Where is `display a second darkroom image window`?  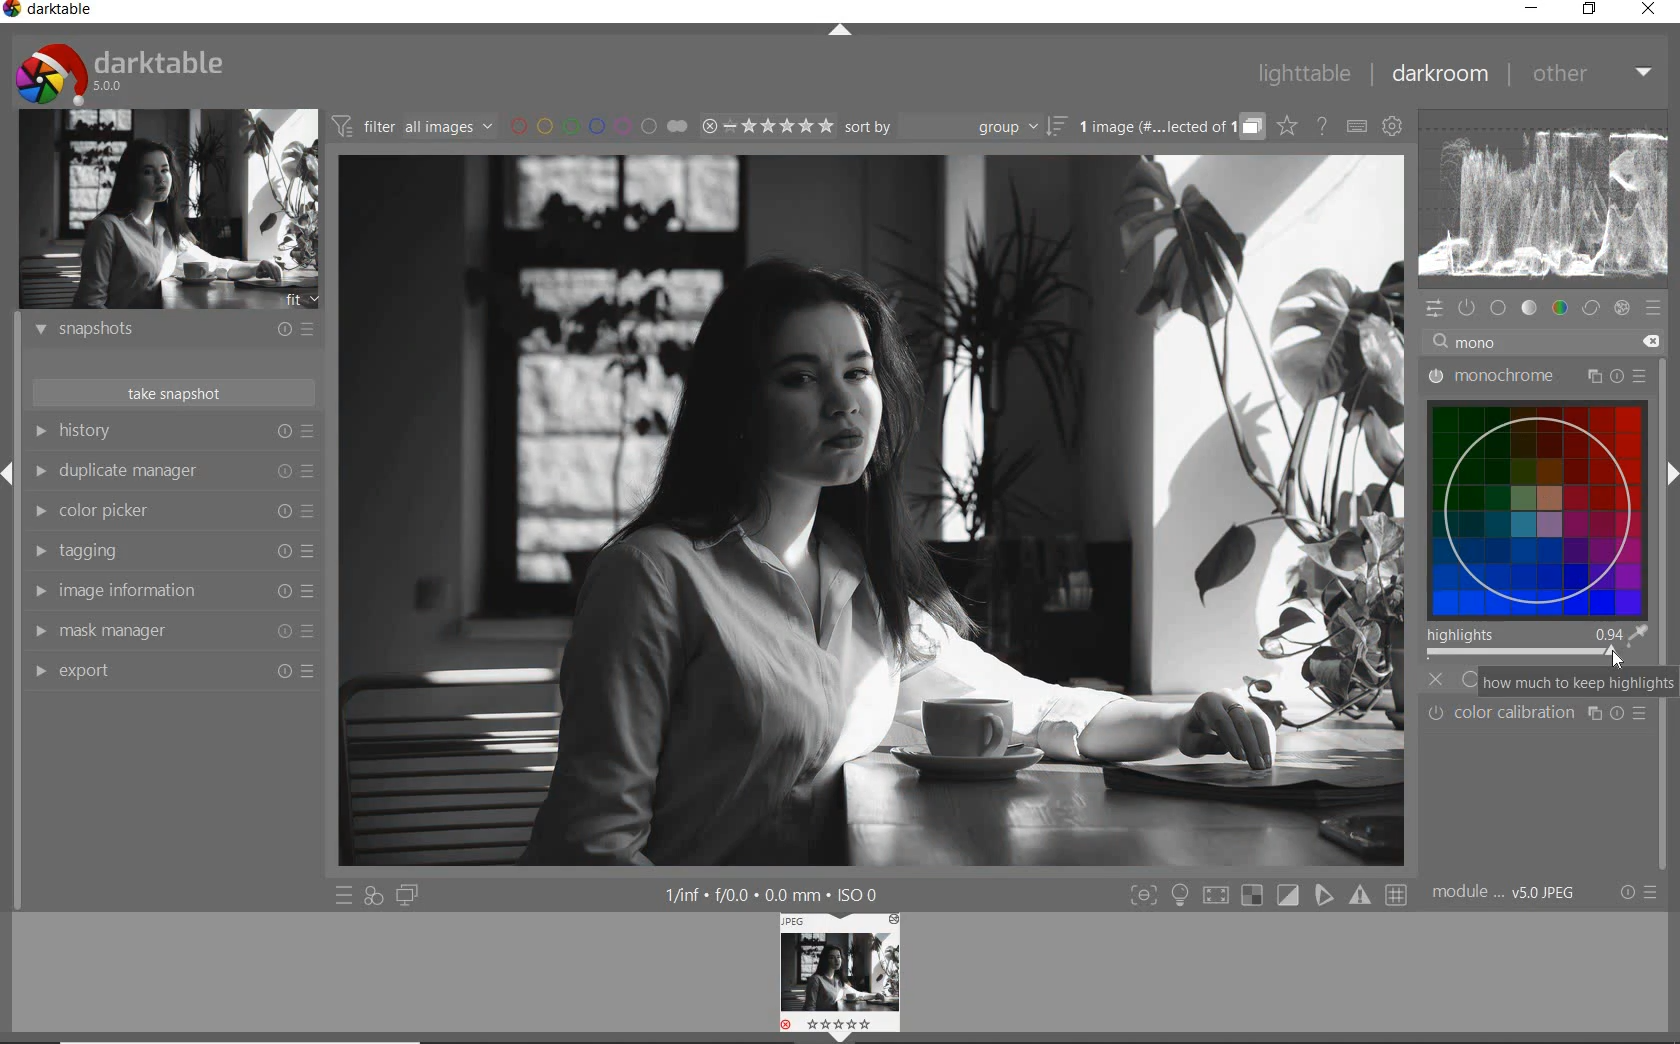
display a second darkroom image window is located at coordinates (406, 893).